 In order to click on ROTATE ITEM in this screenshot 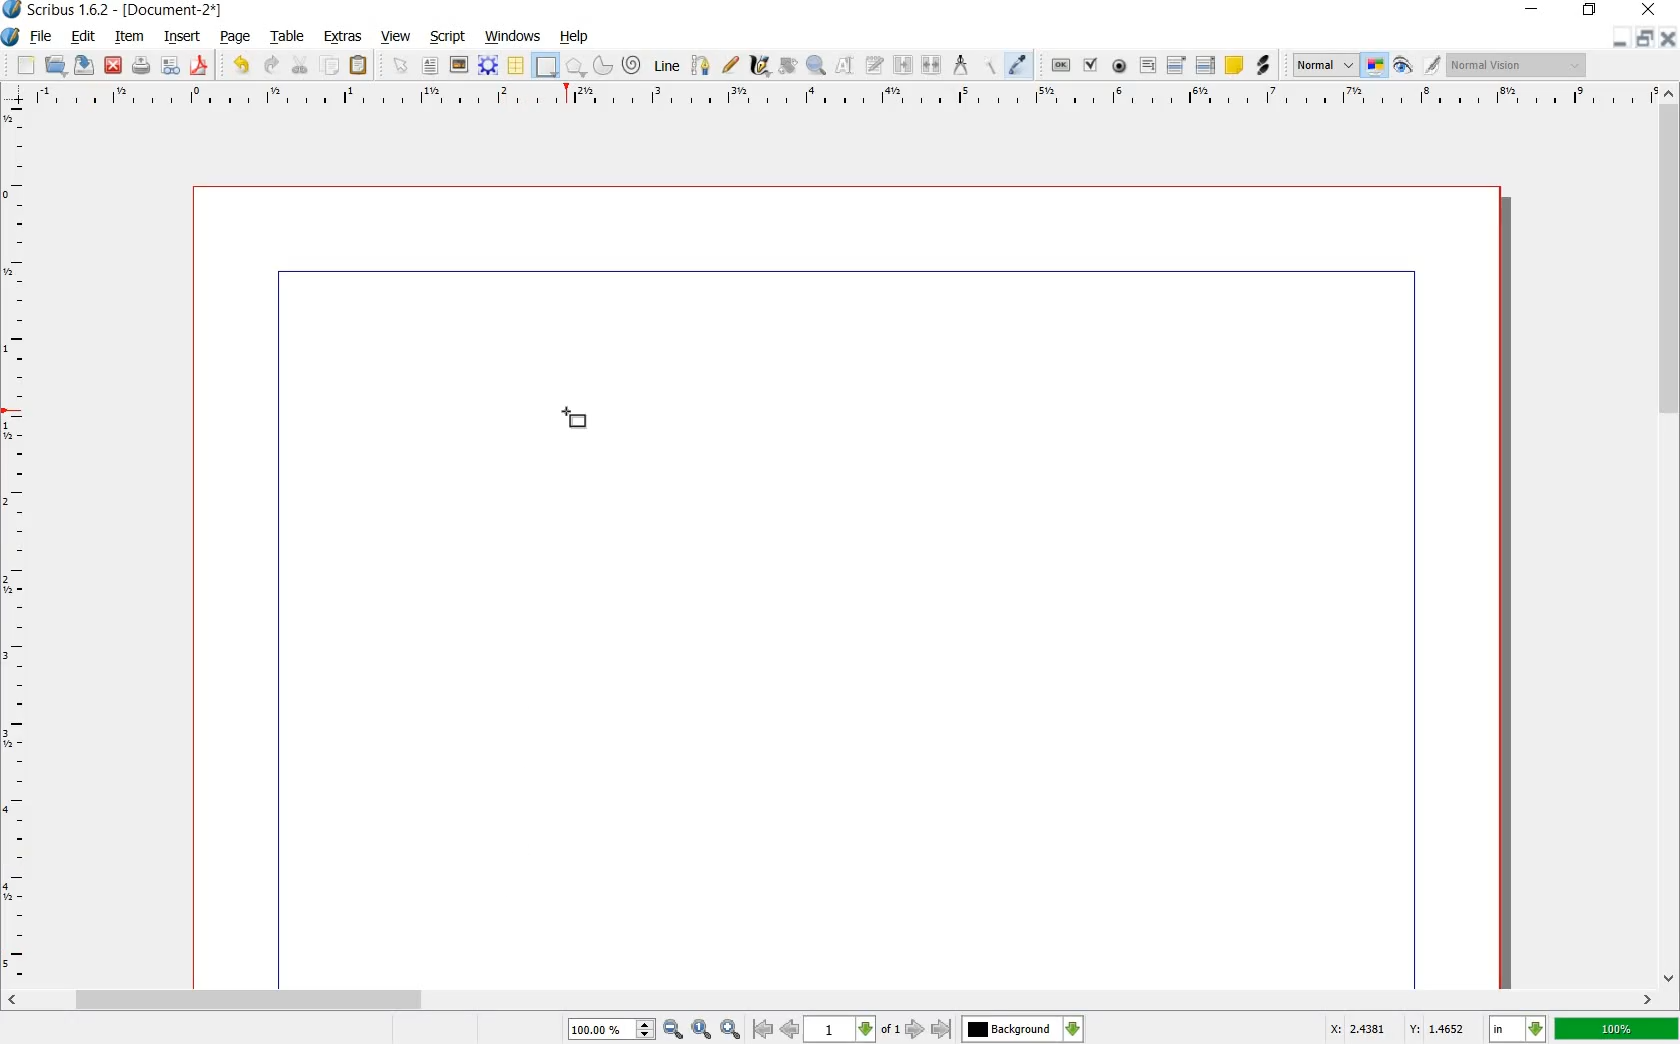, I will do `click(789, 63)`.